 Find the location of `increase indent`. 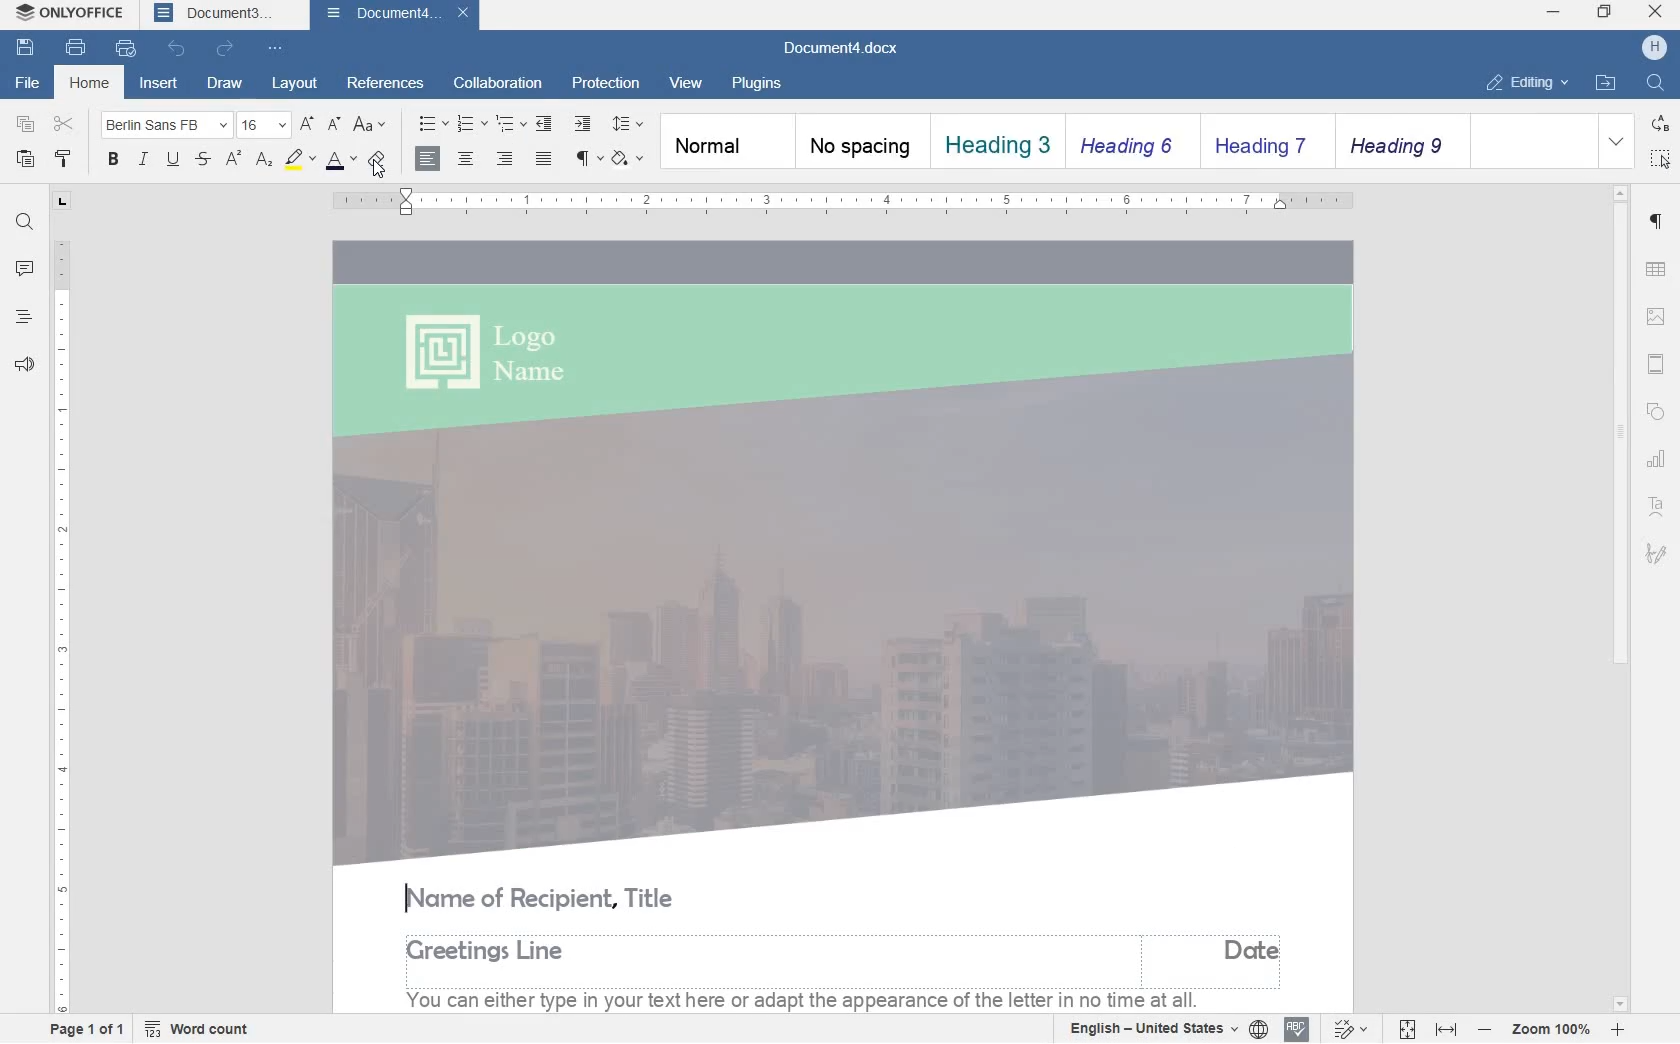

increase indent is located at coordinates (582, 125).